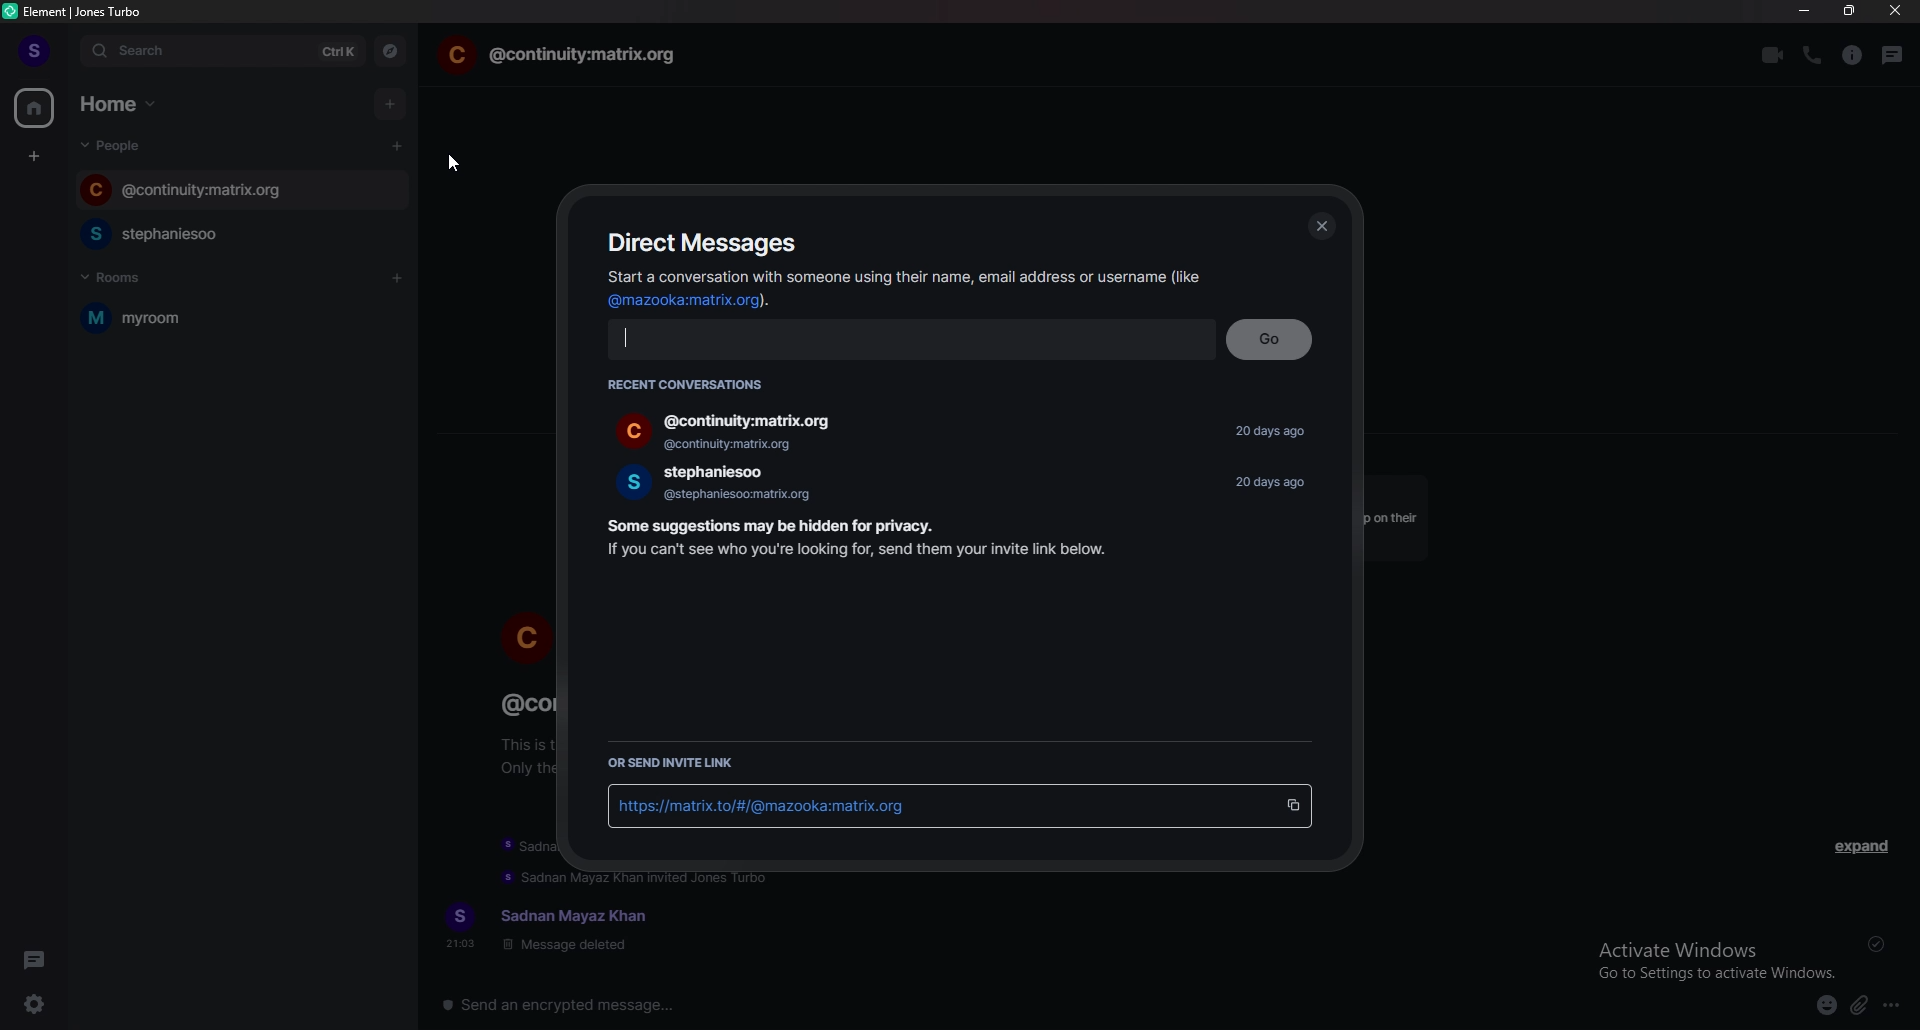 The image size is (1920, 1030). I want to click on element, so click(82, 11).